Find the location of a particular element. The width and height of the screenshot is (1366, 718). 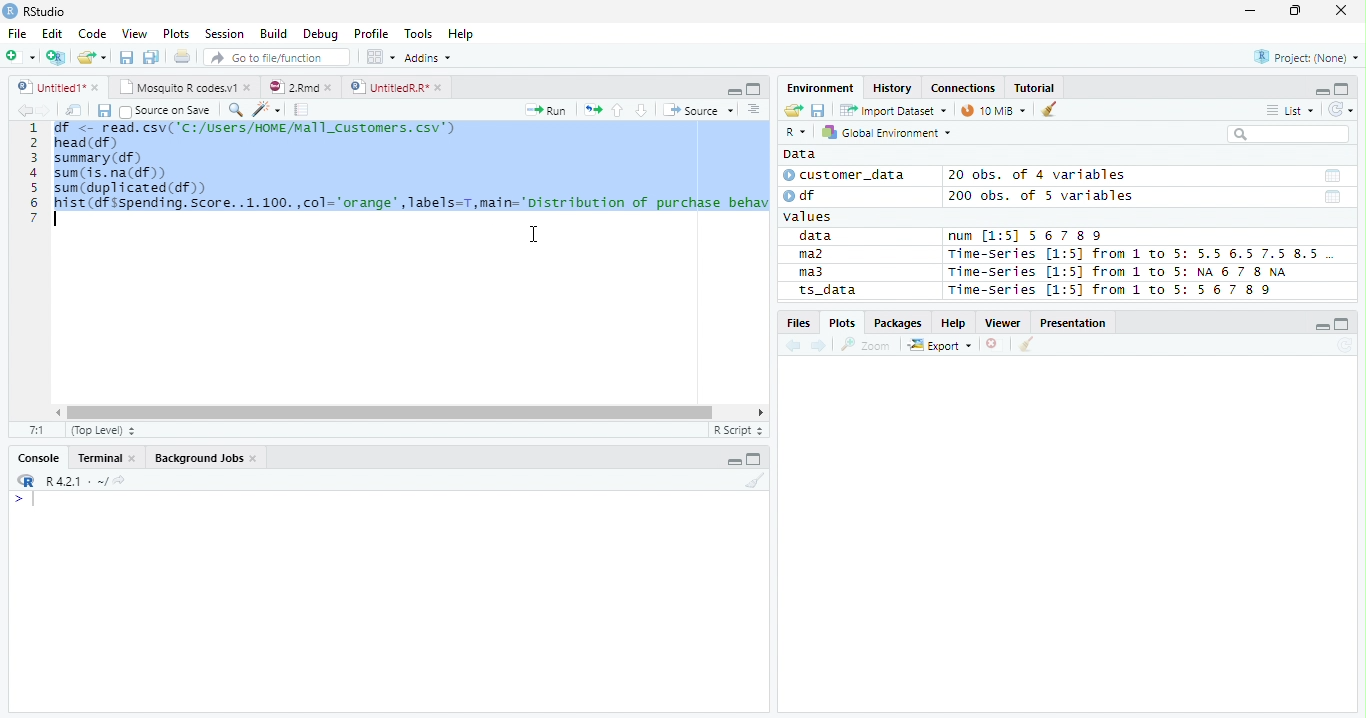

df is located at coordinates (806, 195).